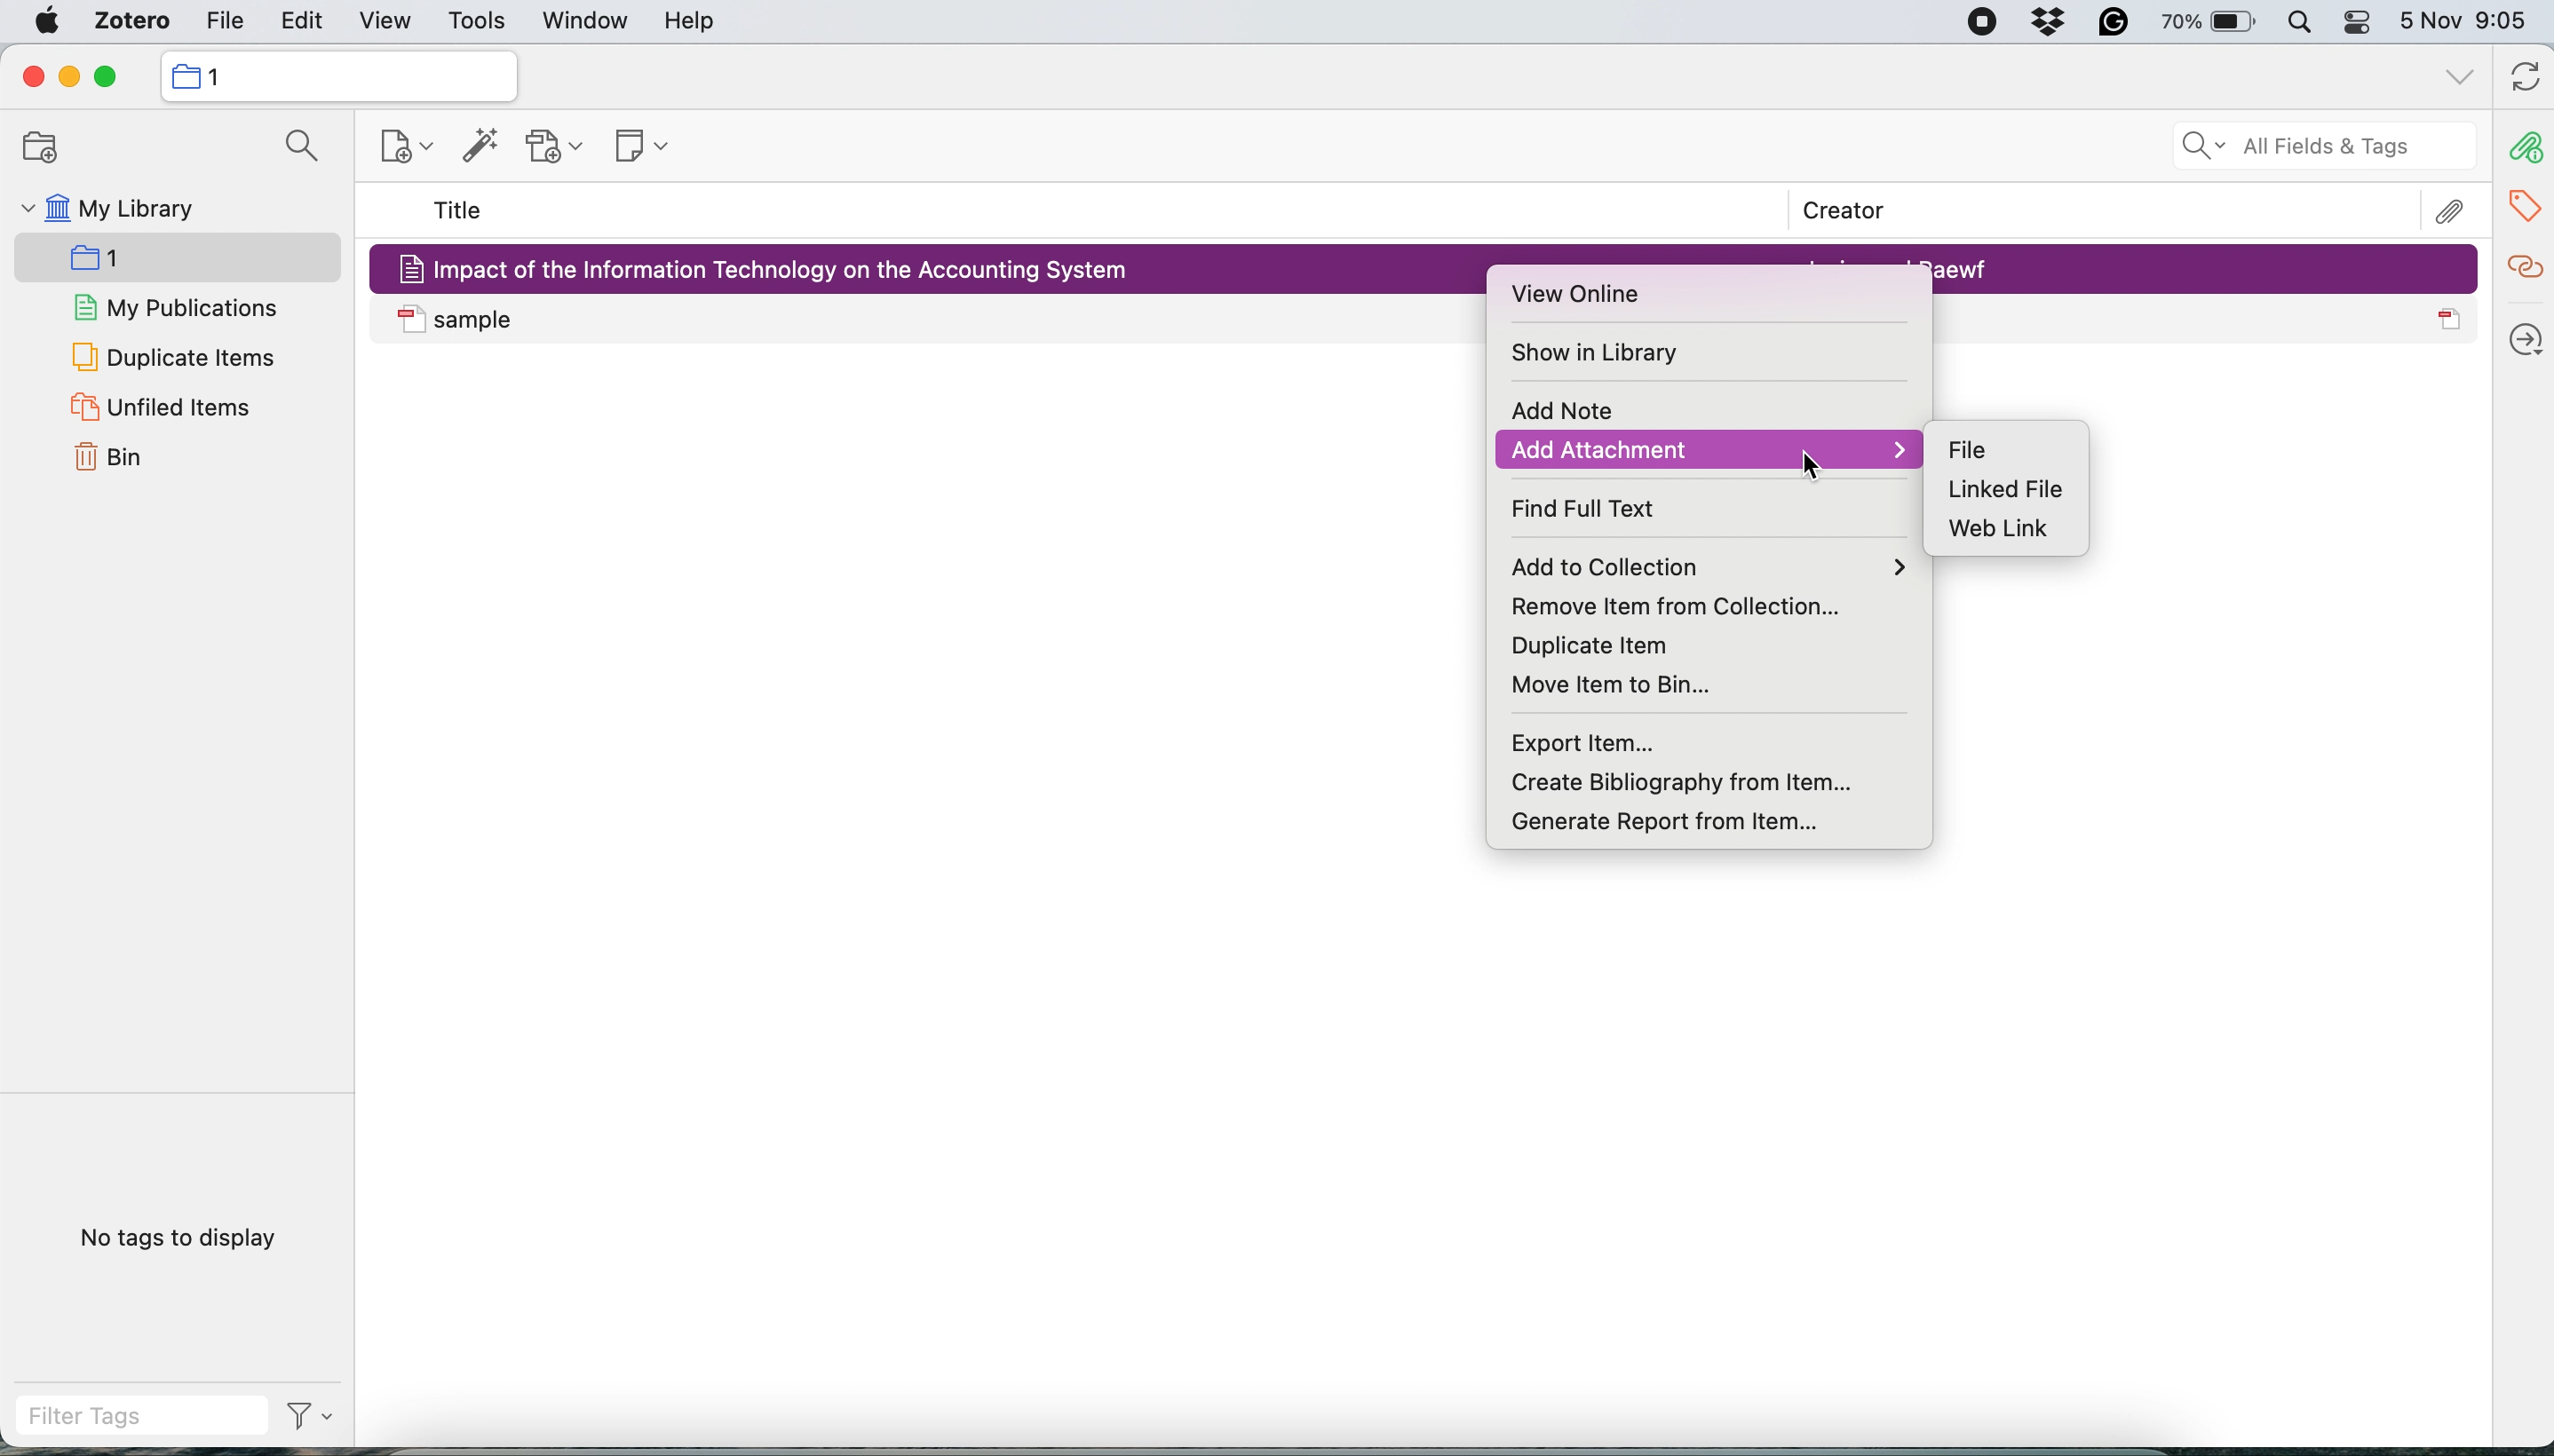 The image size is (2554, 1456). Describe the element at coordinates (1705, 450) in the screenshot. I see `add attachment` at that location.